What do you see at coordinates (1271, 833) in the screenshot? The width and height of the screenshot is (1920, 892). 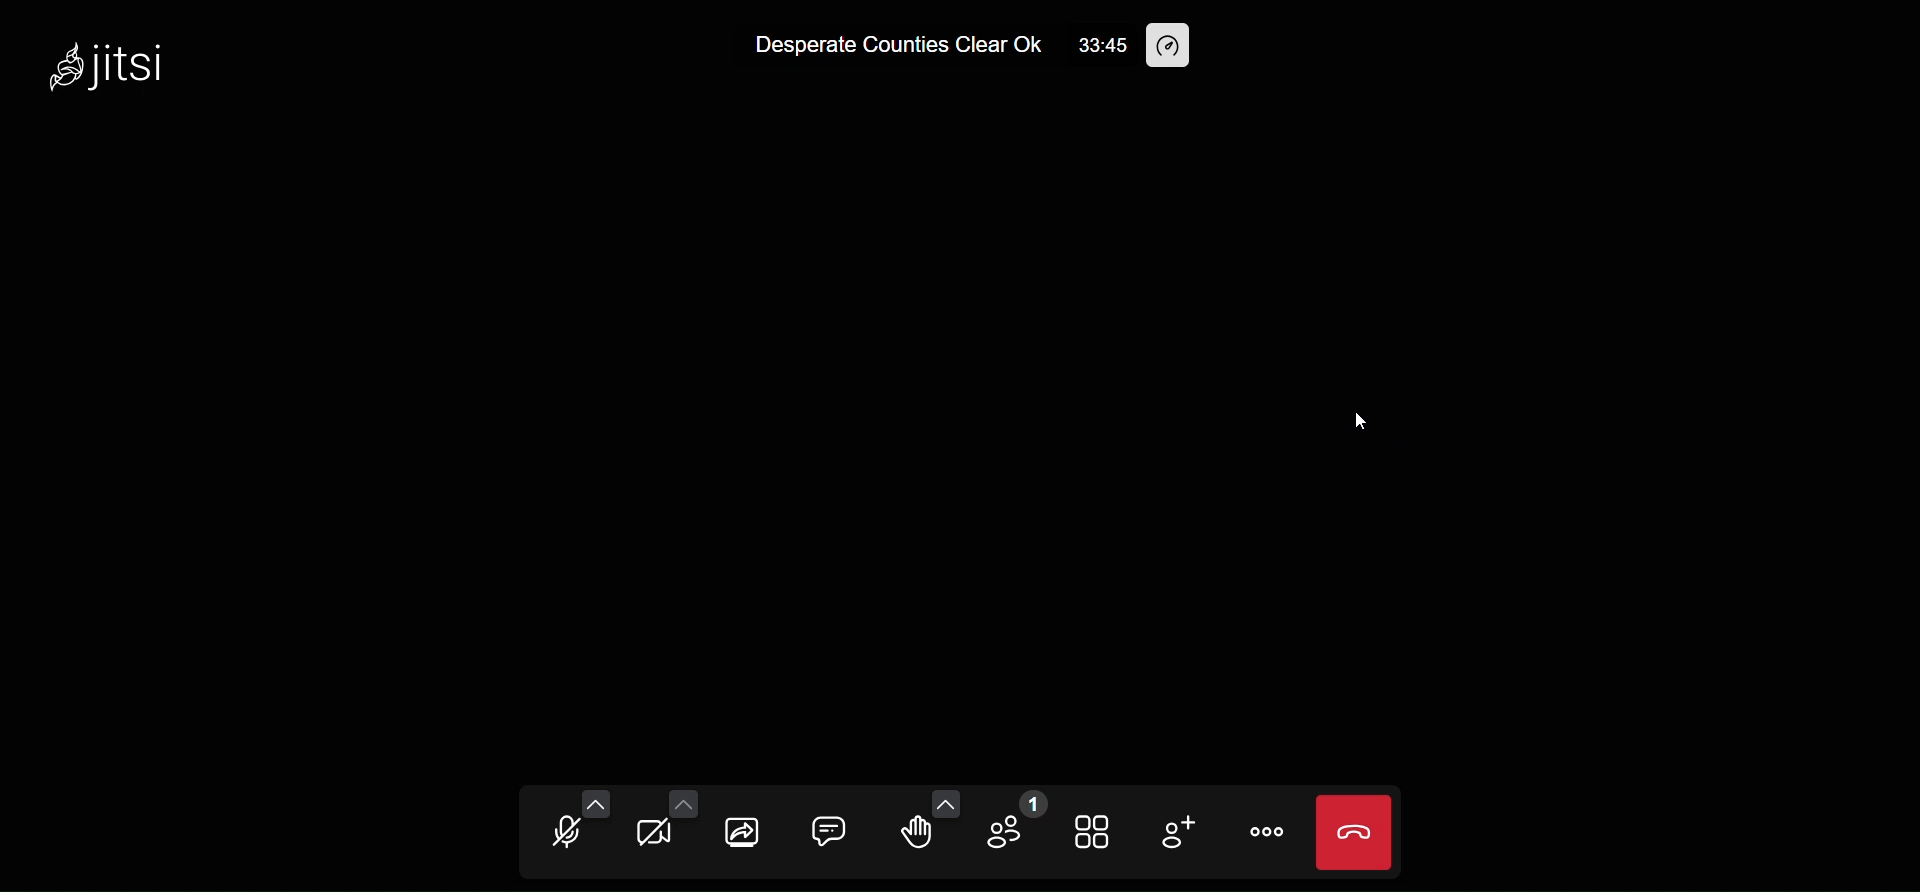 I see `more` at bounding box center [1271, 833].